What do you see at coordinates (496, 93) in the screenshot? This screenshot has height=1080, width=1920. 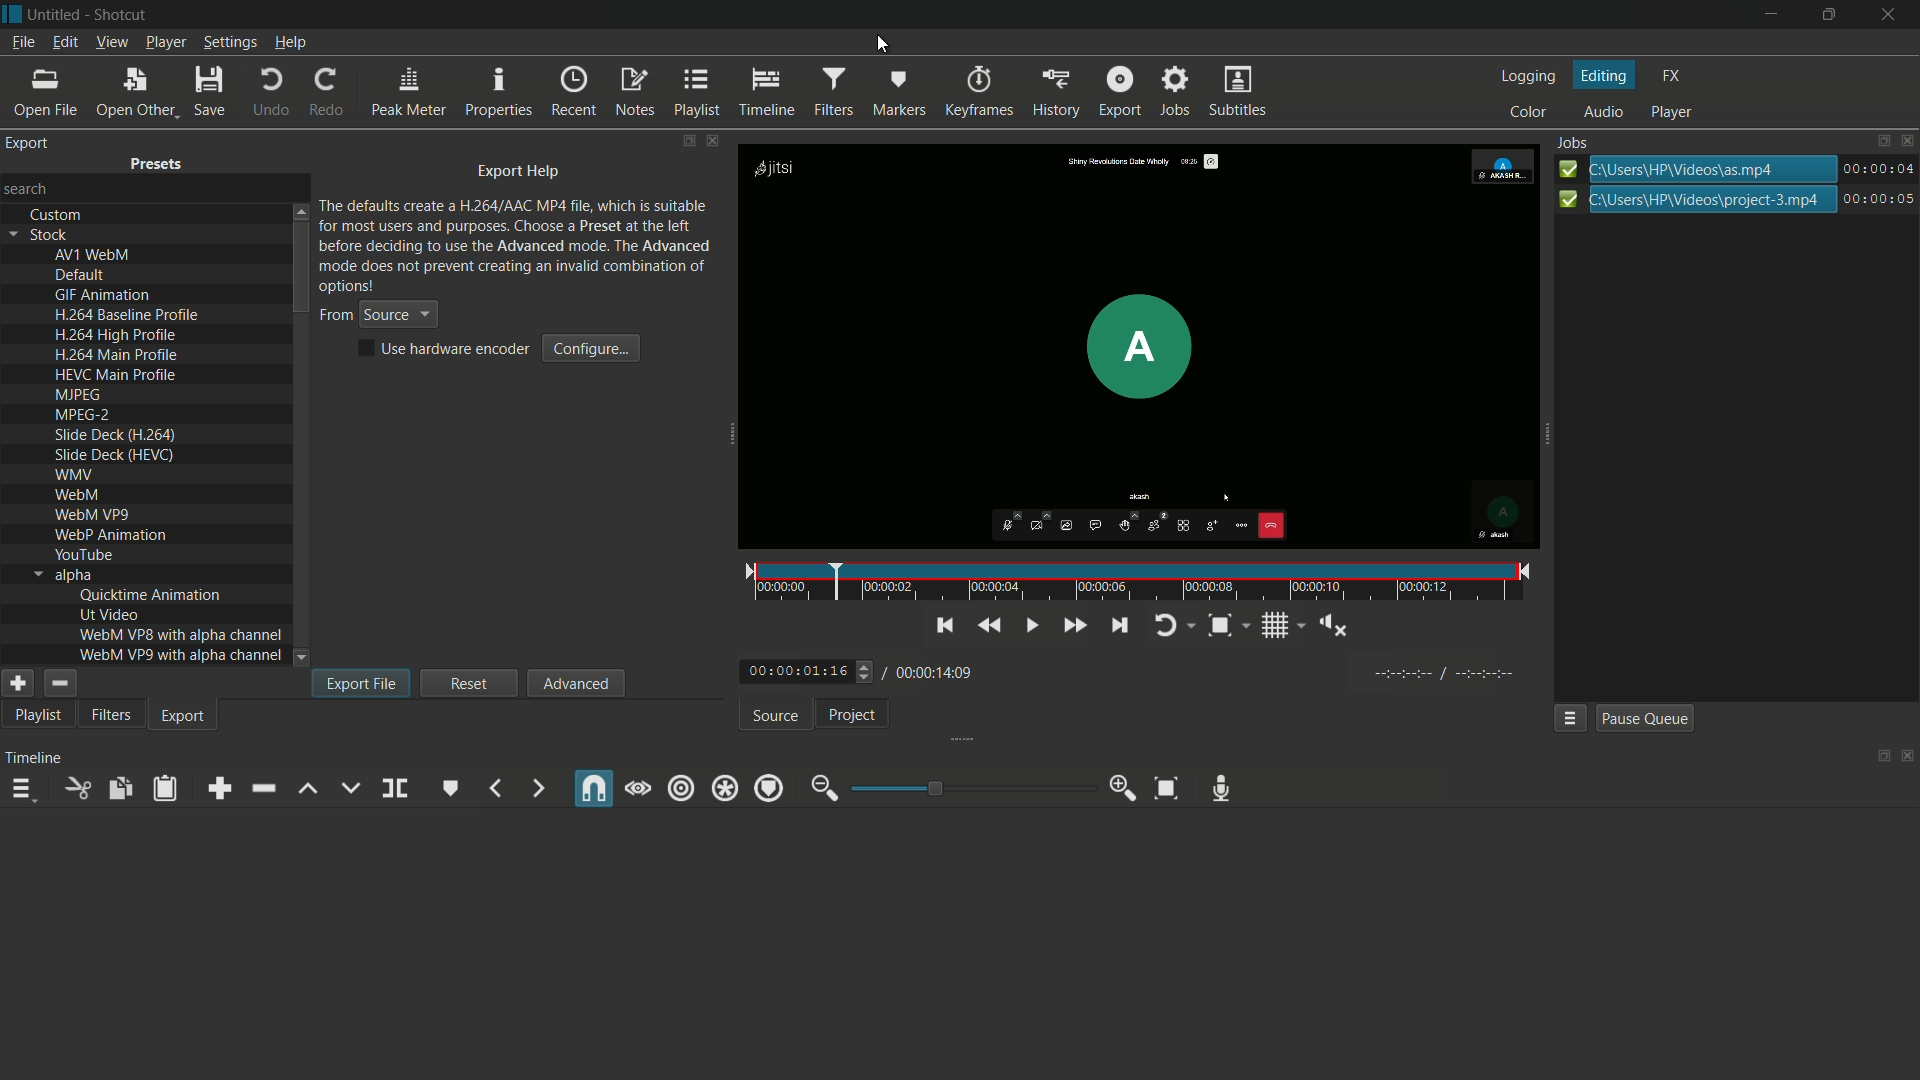 I see `properties` at bounding box center [496, 93].